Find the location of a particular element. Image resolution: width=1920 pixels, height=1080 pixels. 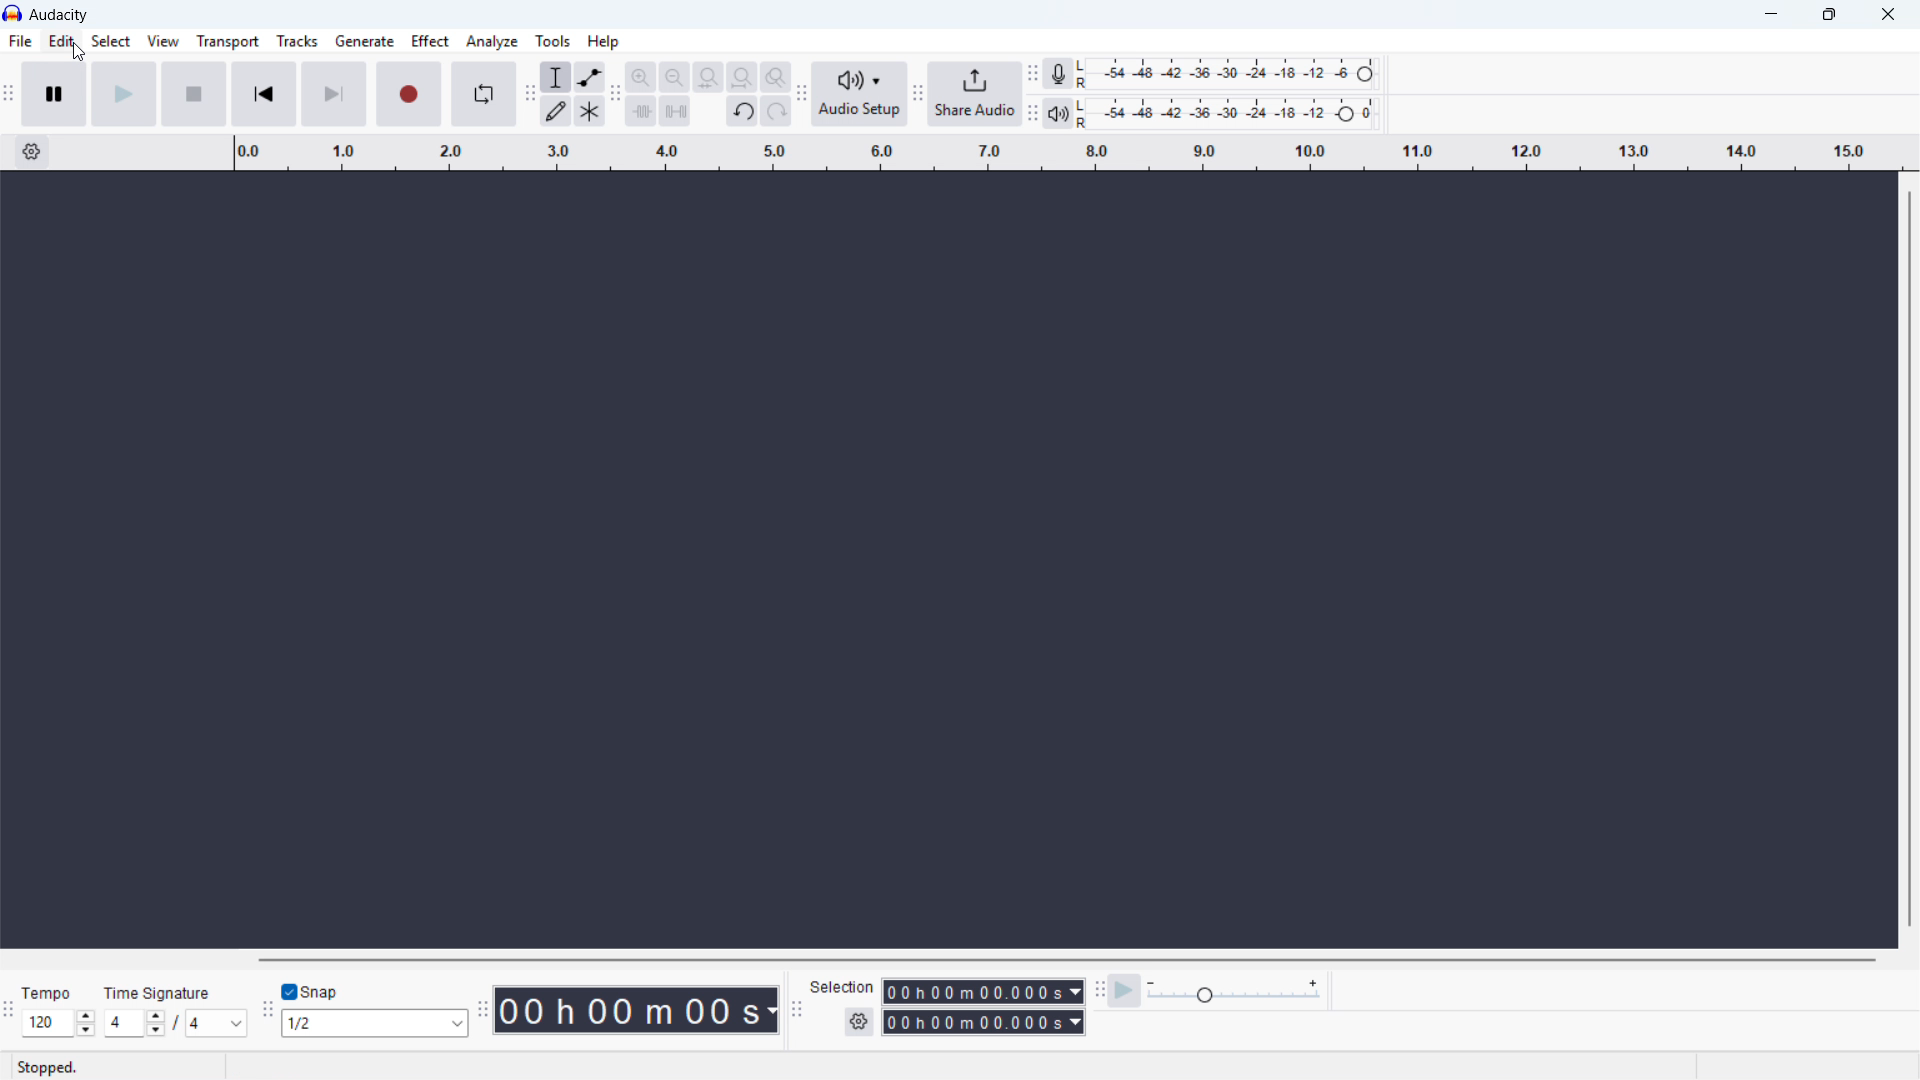

start time is located at coordinates (948, 991).